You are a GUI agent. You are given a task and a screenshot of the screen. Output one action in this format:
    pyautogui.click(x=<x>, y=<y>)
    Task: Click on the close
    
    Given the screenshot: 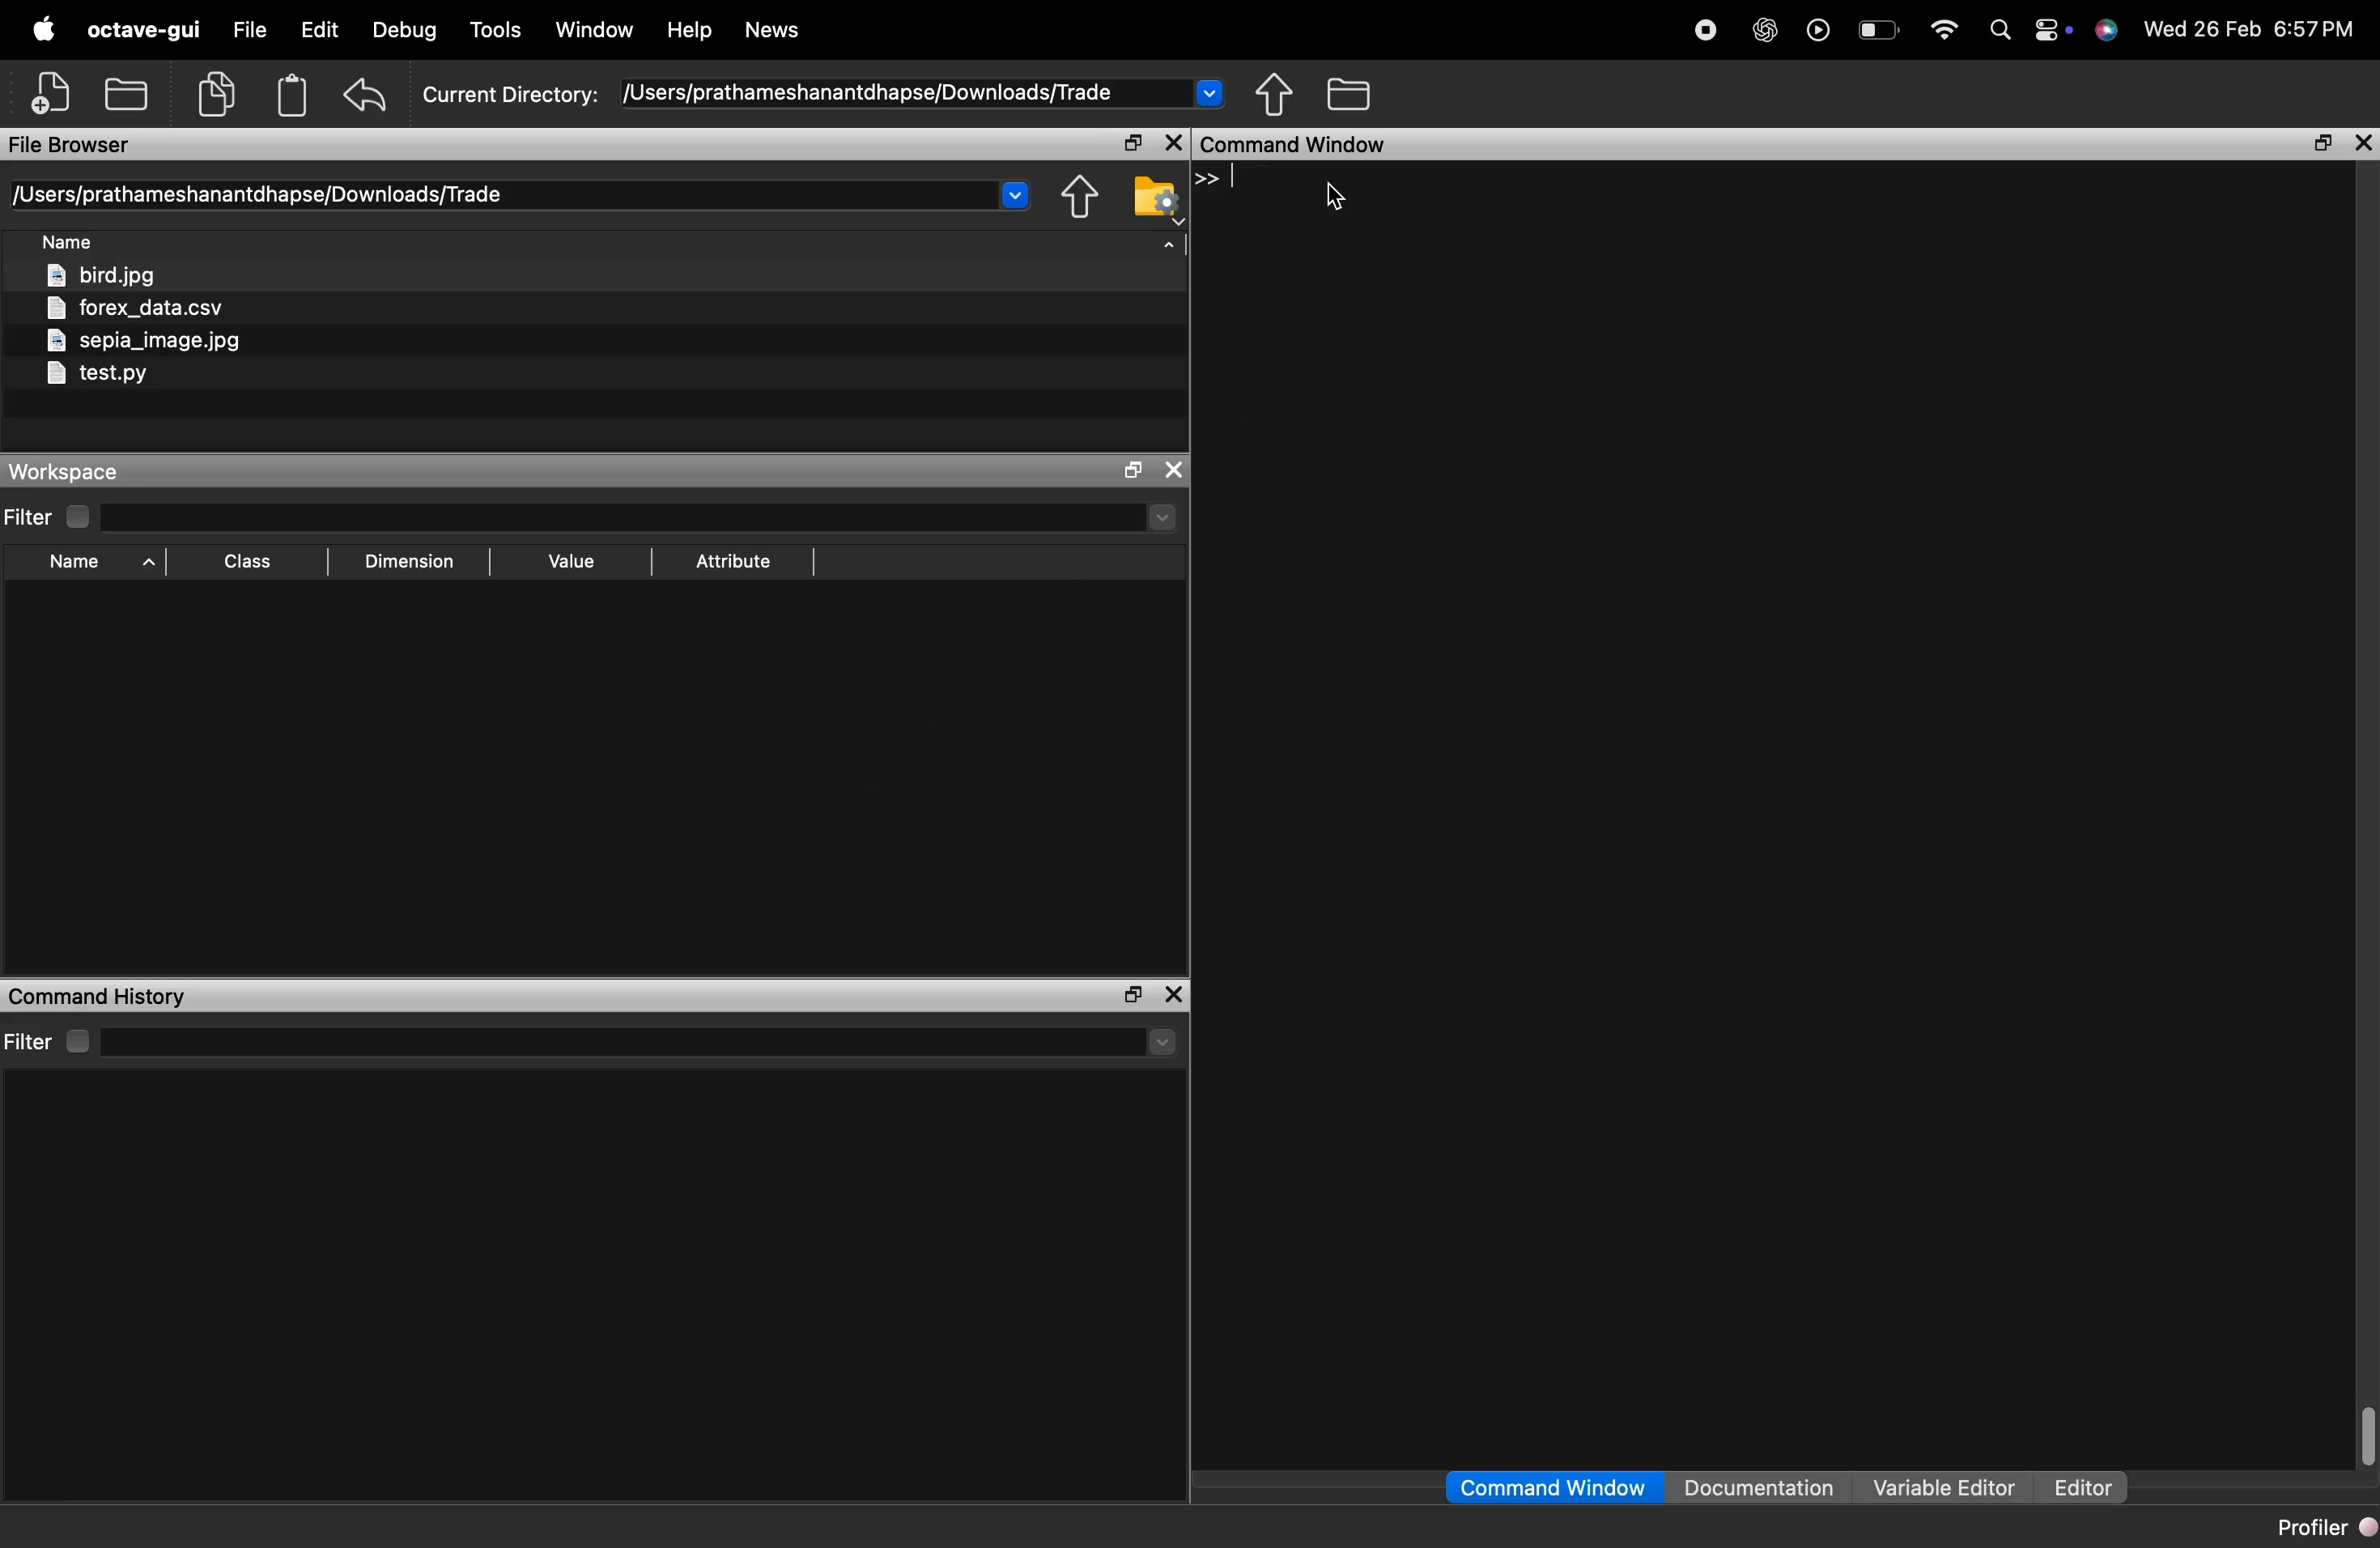 What is the action you would take?
    pyautogui.click(x=1169, y=143)
    